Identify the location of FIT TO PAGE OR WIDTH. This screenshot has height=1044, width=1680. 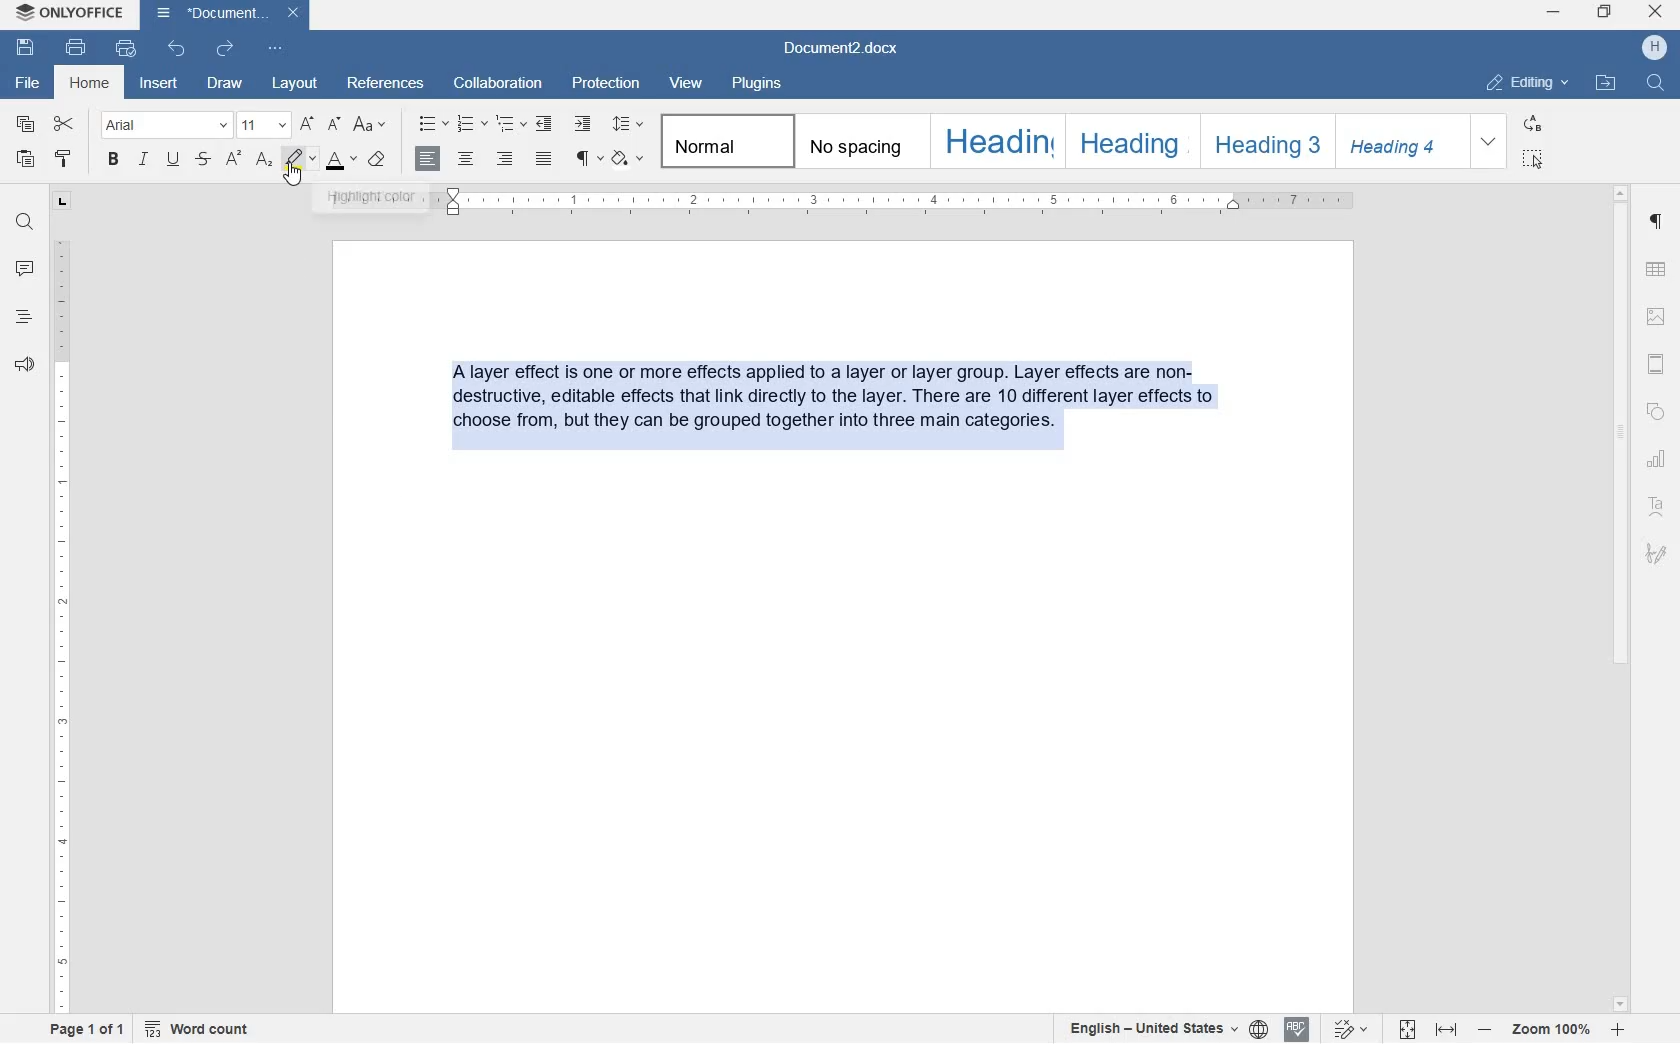
(1430, 1031).